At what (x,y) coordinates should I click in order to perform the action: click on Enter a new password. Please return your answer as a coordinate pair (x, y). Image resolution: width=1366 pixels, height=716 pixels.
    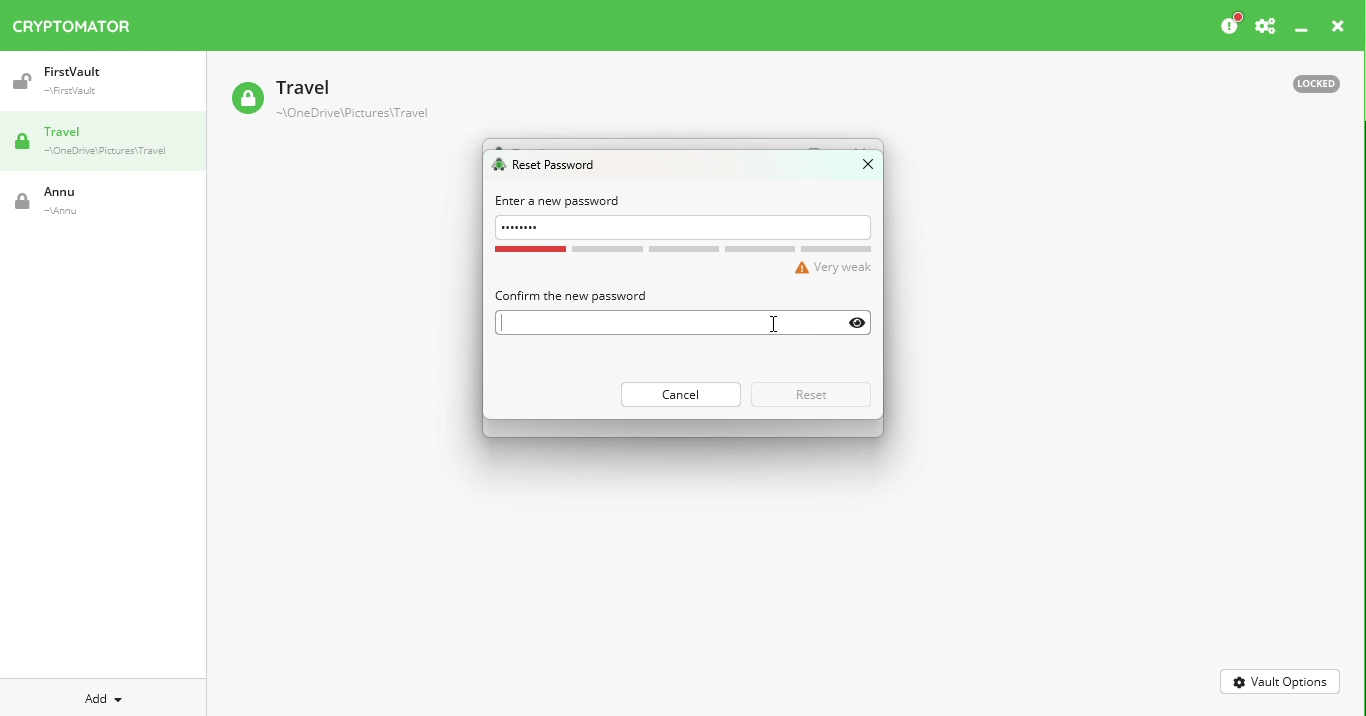
    Looking at the image, I should click on (559, 201).